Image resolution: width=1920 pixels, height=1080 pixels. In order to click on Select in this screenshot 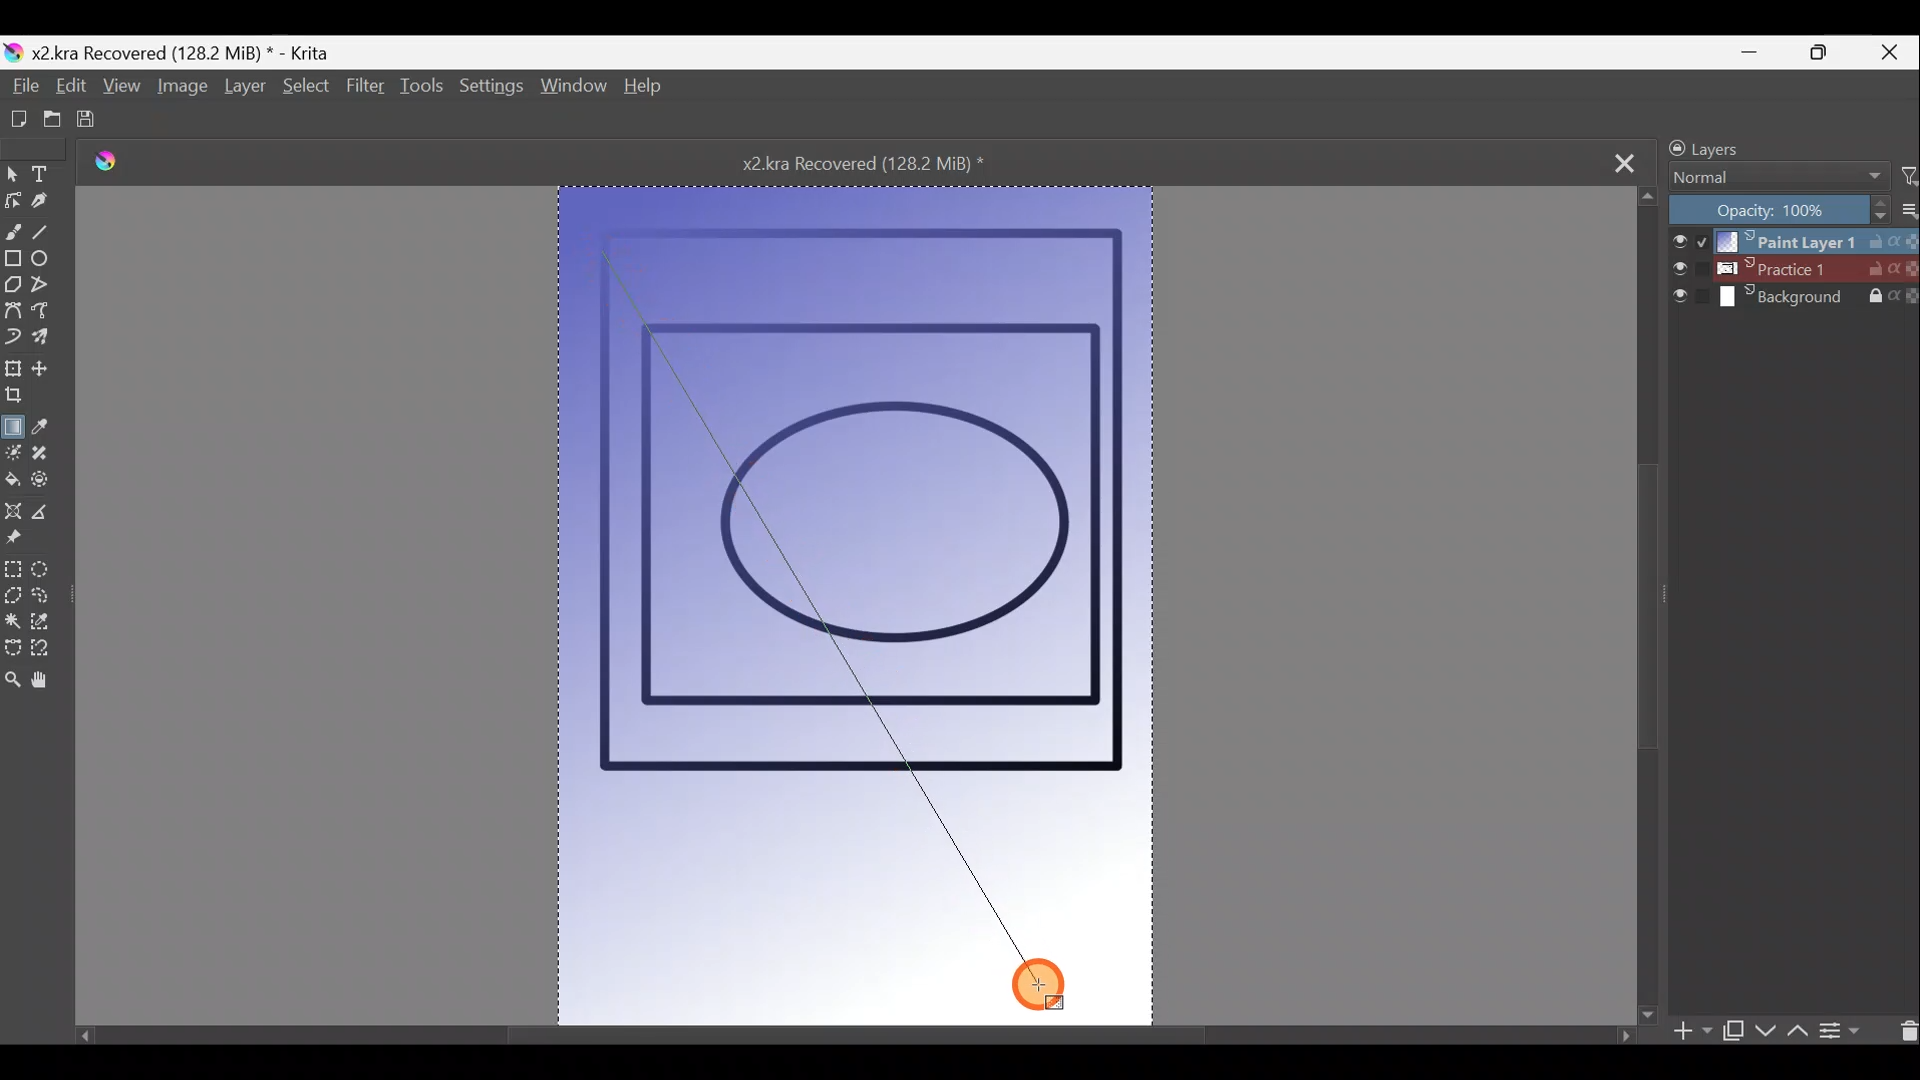, I will do `click(303, 87)`.